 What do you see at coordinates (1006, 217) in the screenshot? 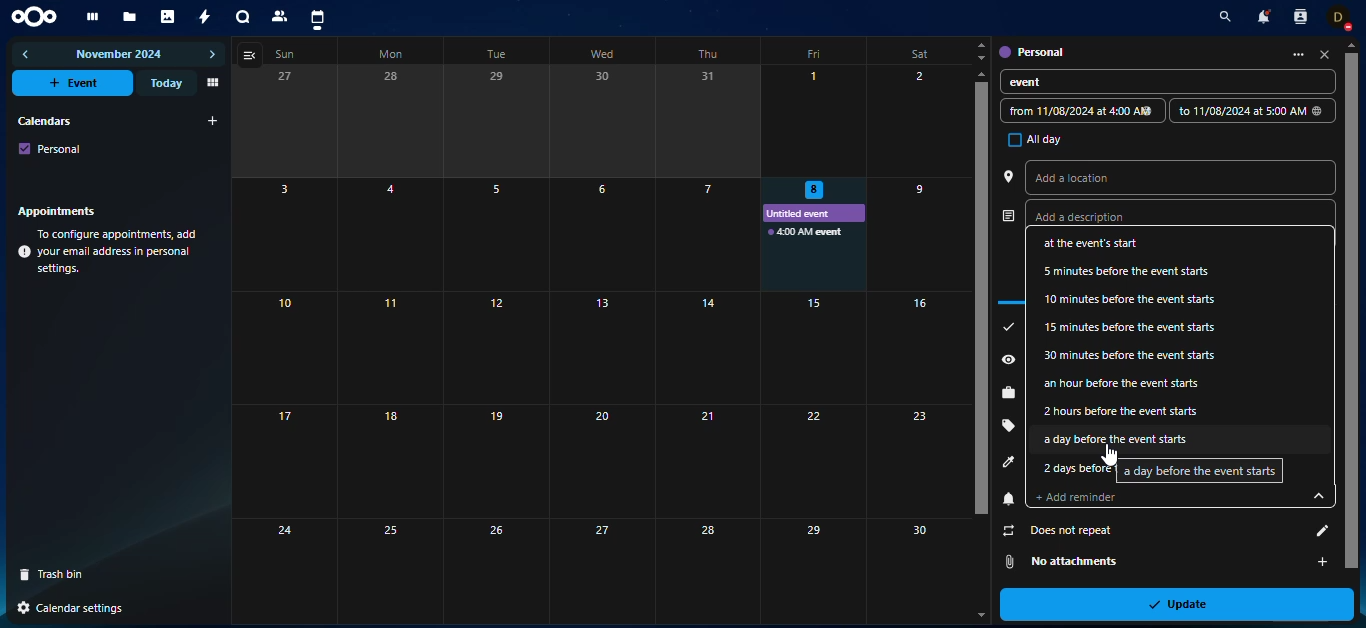
I see `author` at bounding box center [1006, 217].